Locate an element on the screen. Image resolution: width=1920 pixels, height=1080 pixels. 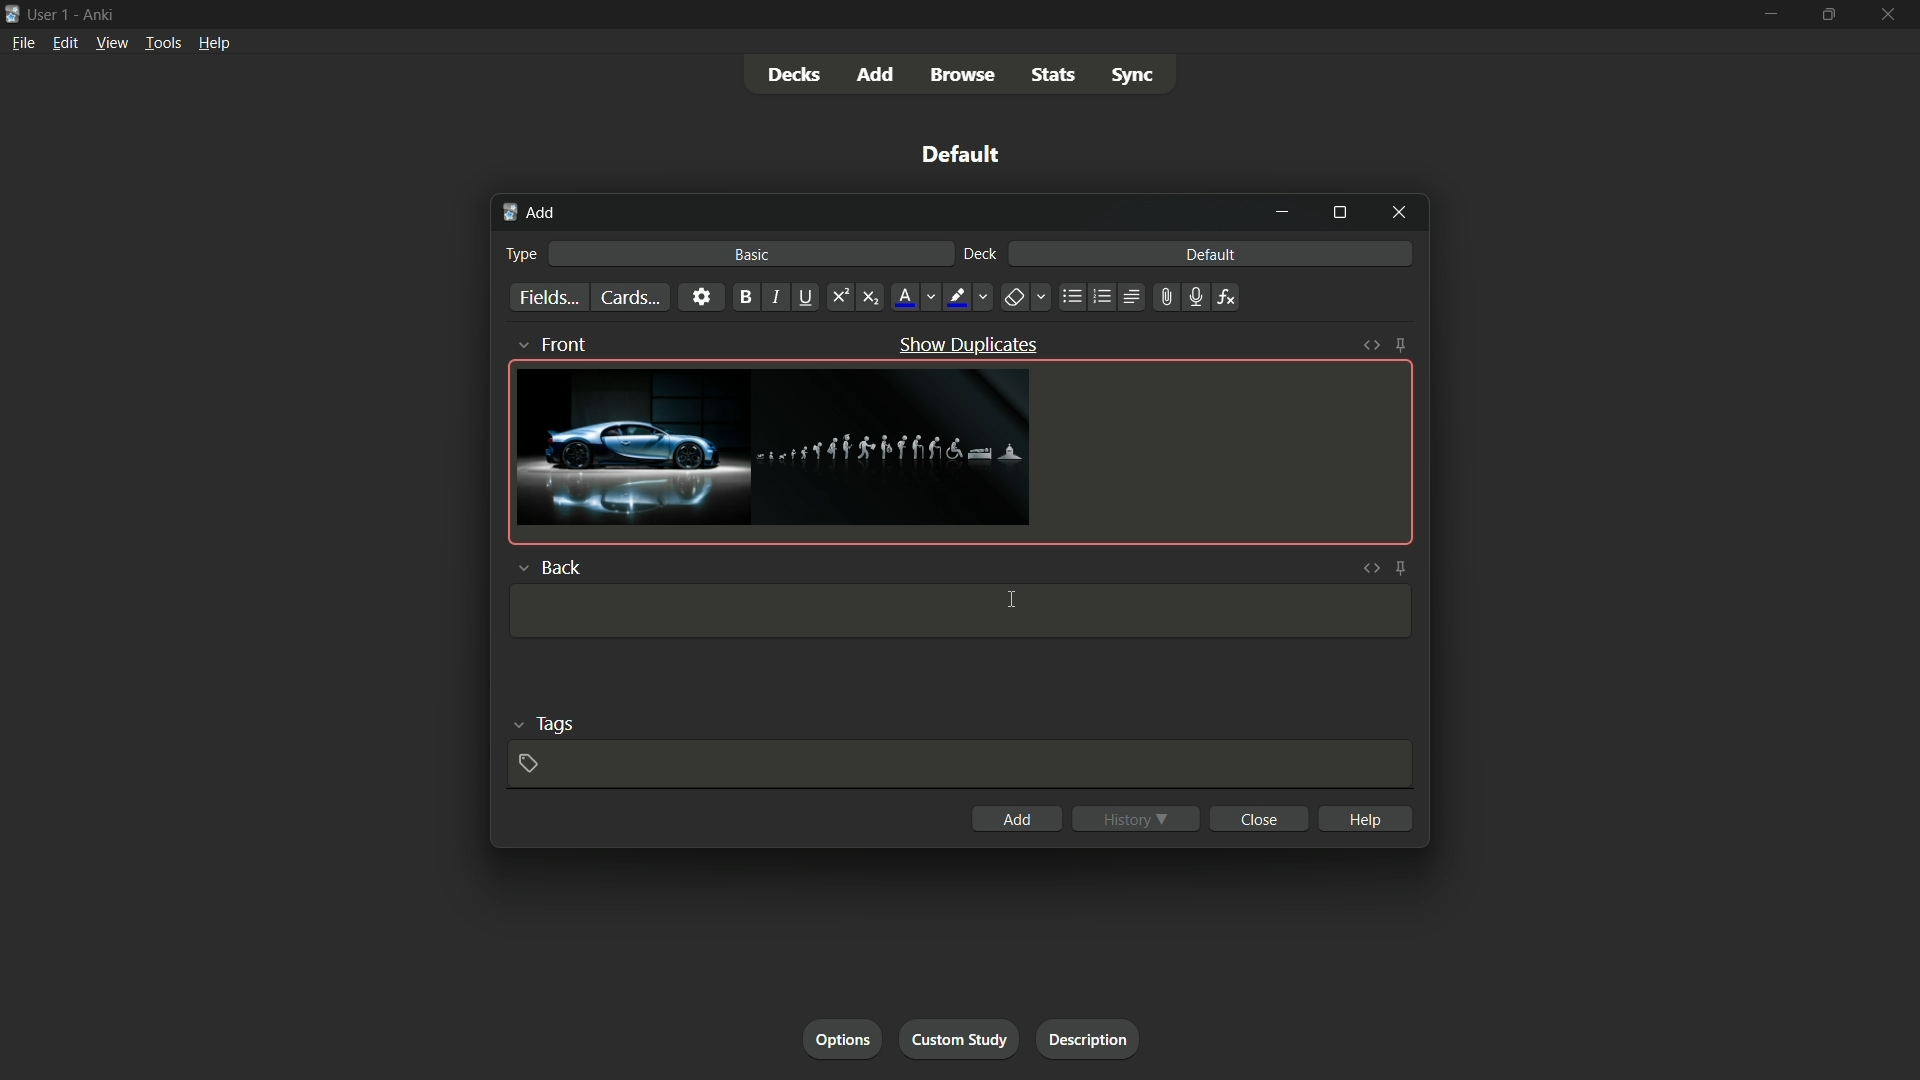
text highlight is located at coordinates (967, 297).